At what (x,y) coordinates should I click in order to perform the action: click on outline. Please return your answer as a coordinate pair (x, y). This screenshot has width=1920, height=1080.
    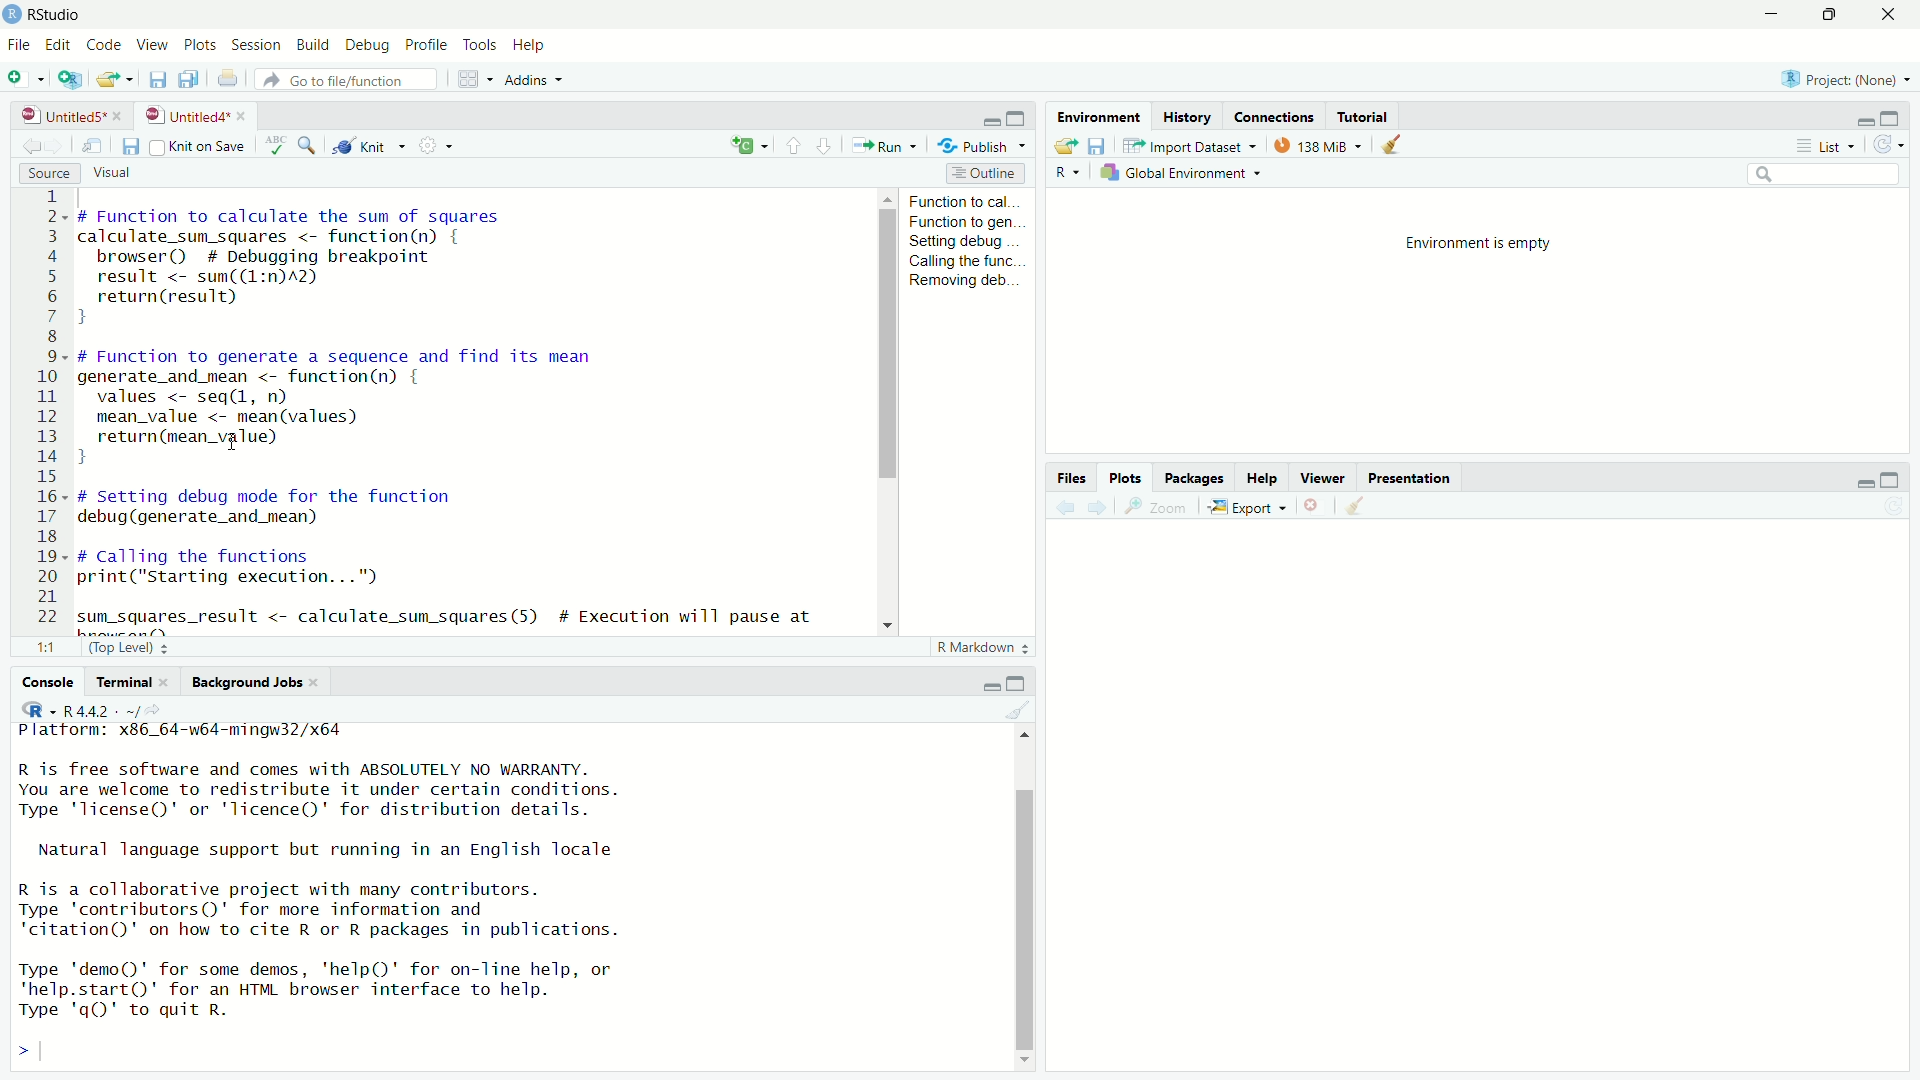
    Looking at the image, I should click on (988, 172).